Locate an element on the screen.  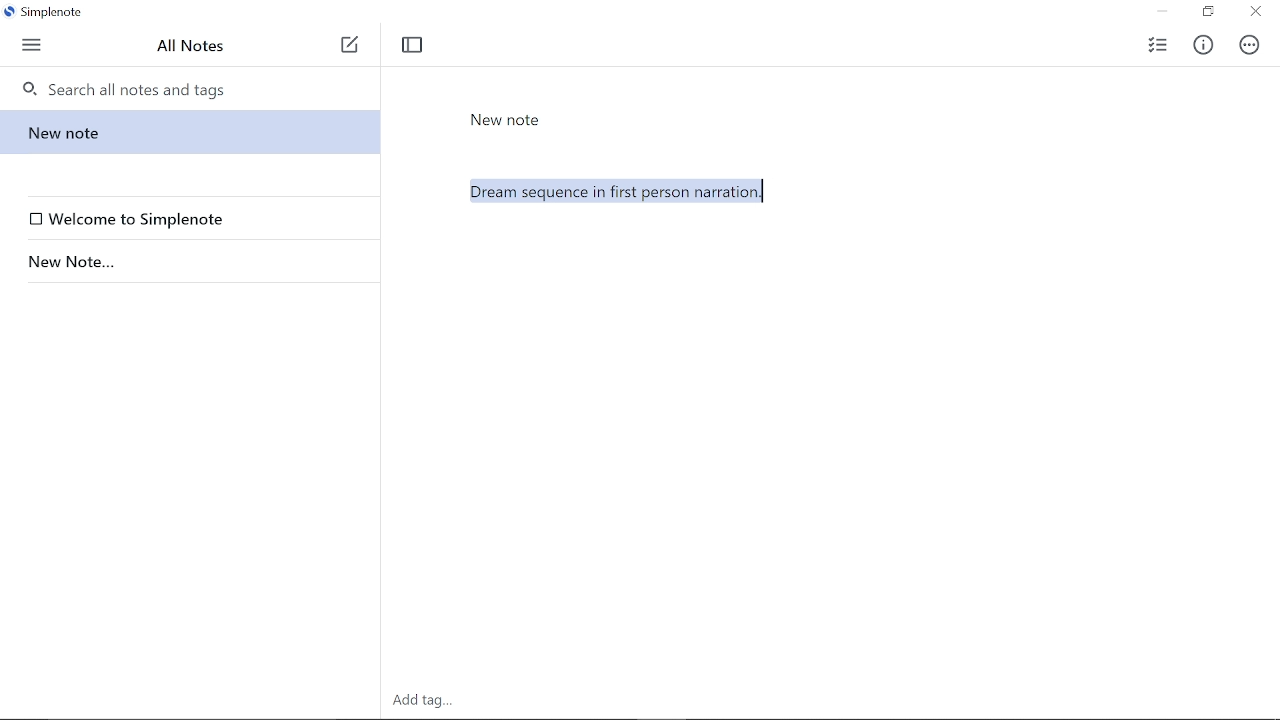
Cursor is located at coordinates (763, 191).